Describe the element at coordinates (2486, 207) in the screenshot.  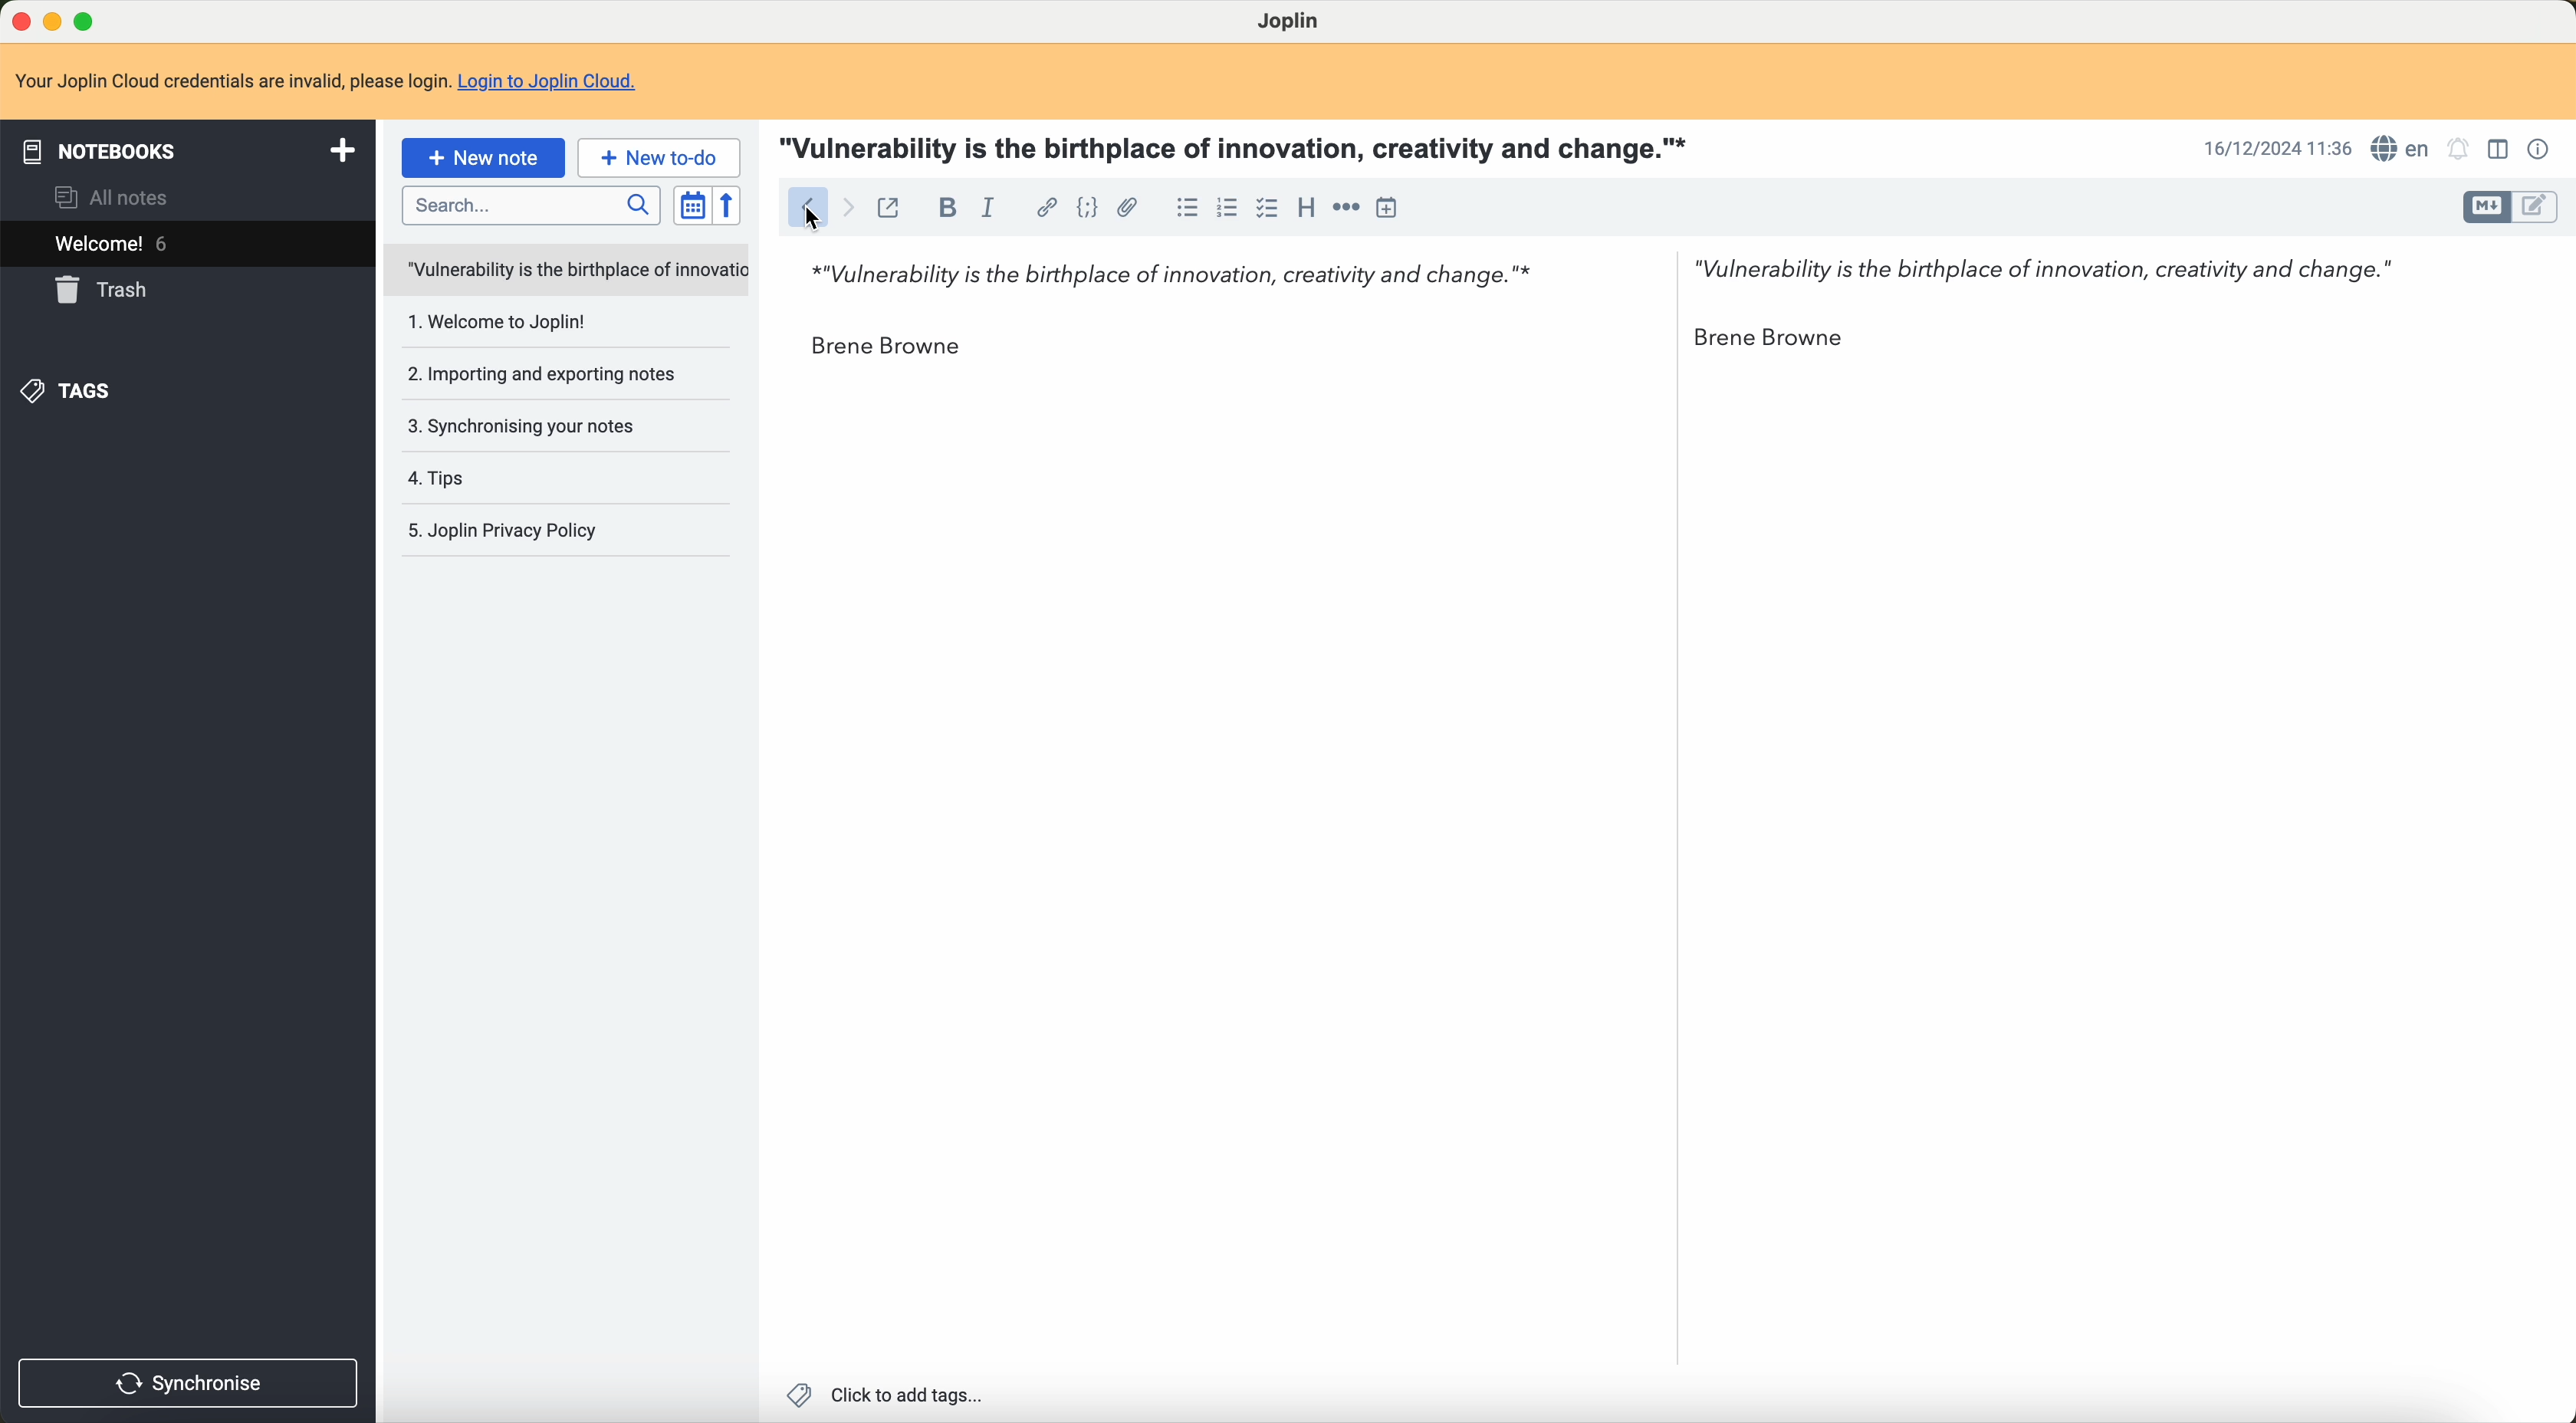
I see `toggle editor` at that location.